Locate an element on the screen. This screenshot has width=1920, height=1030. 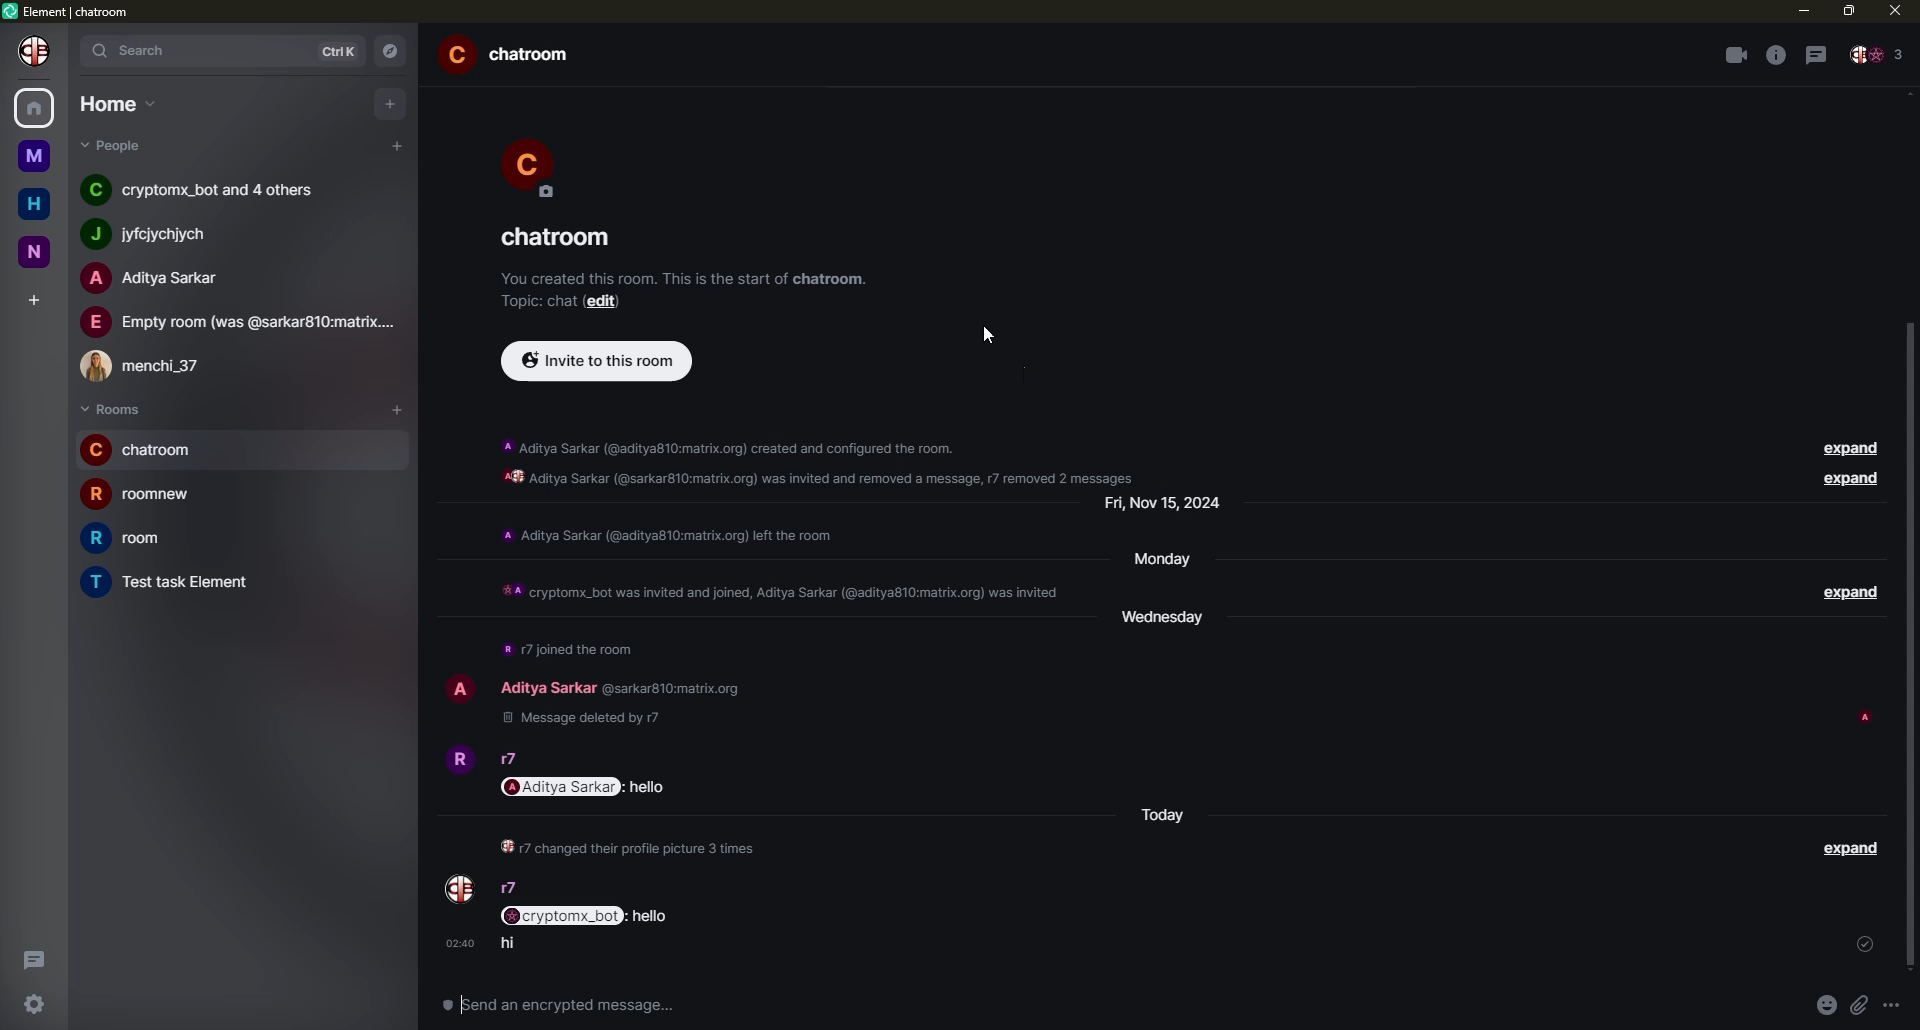
home is located at coordinates (36, 109).